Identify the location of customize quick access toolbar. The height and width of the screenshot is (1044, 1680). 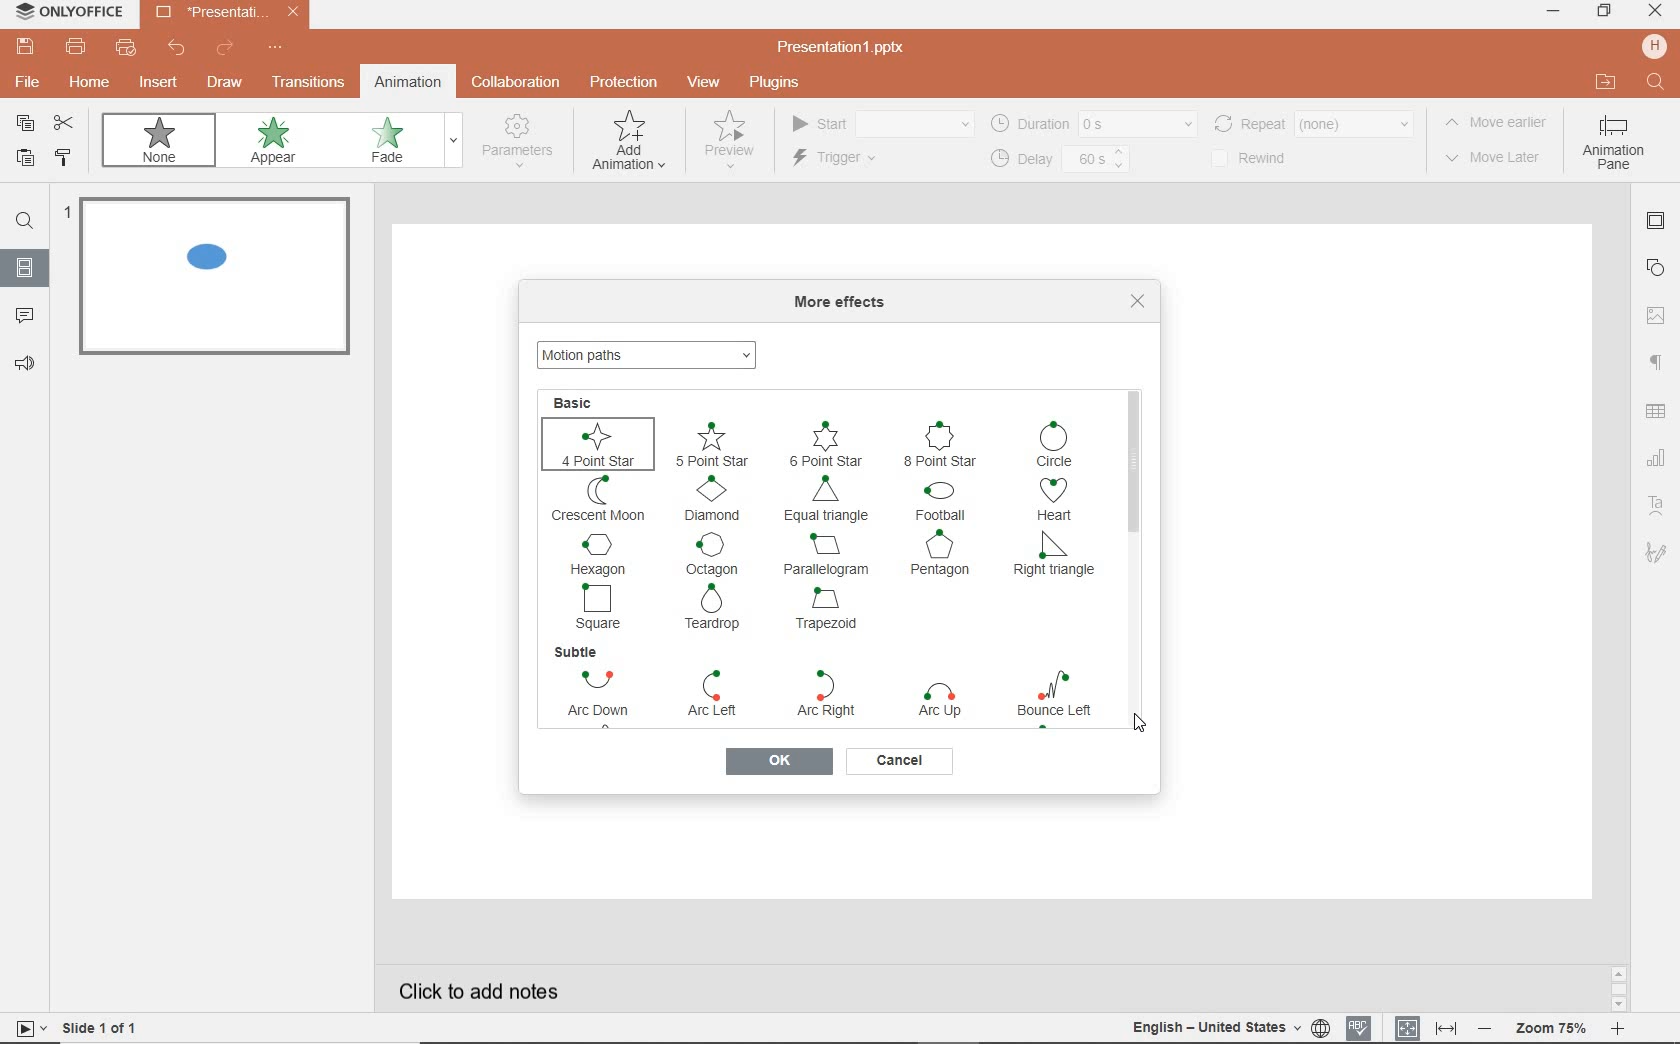
(276, 49).